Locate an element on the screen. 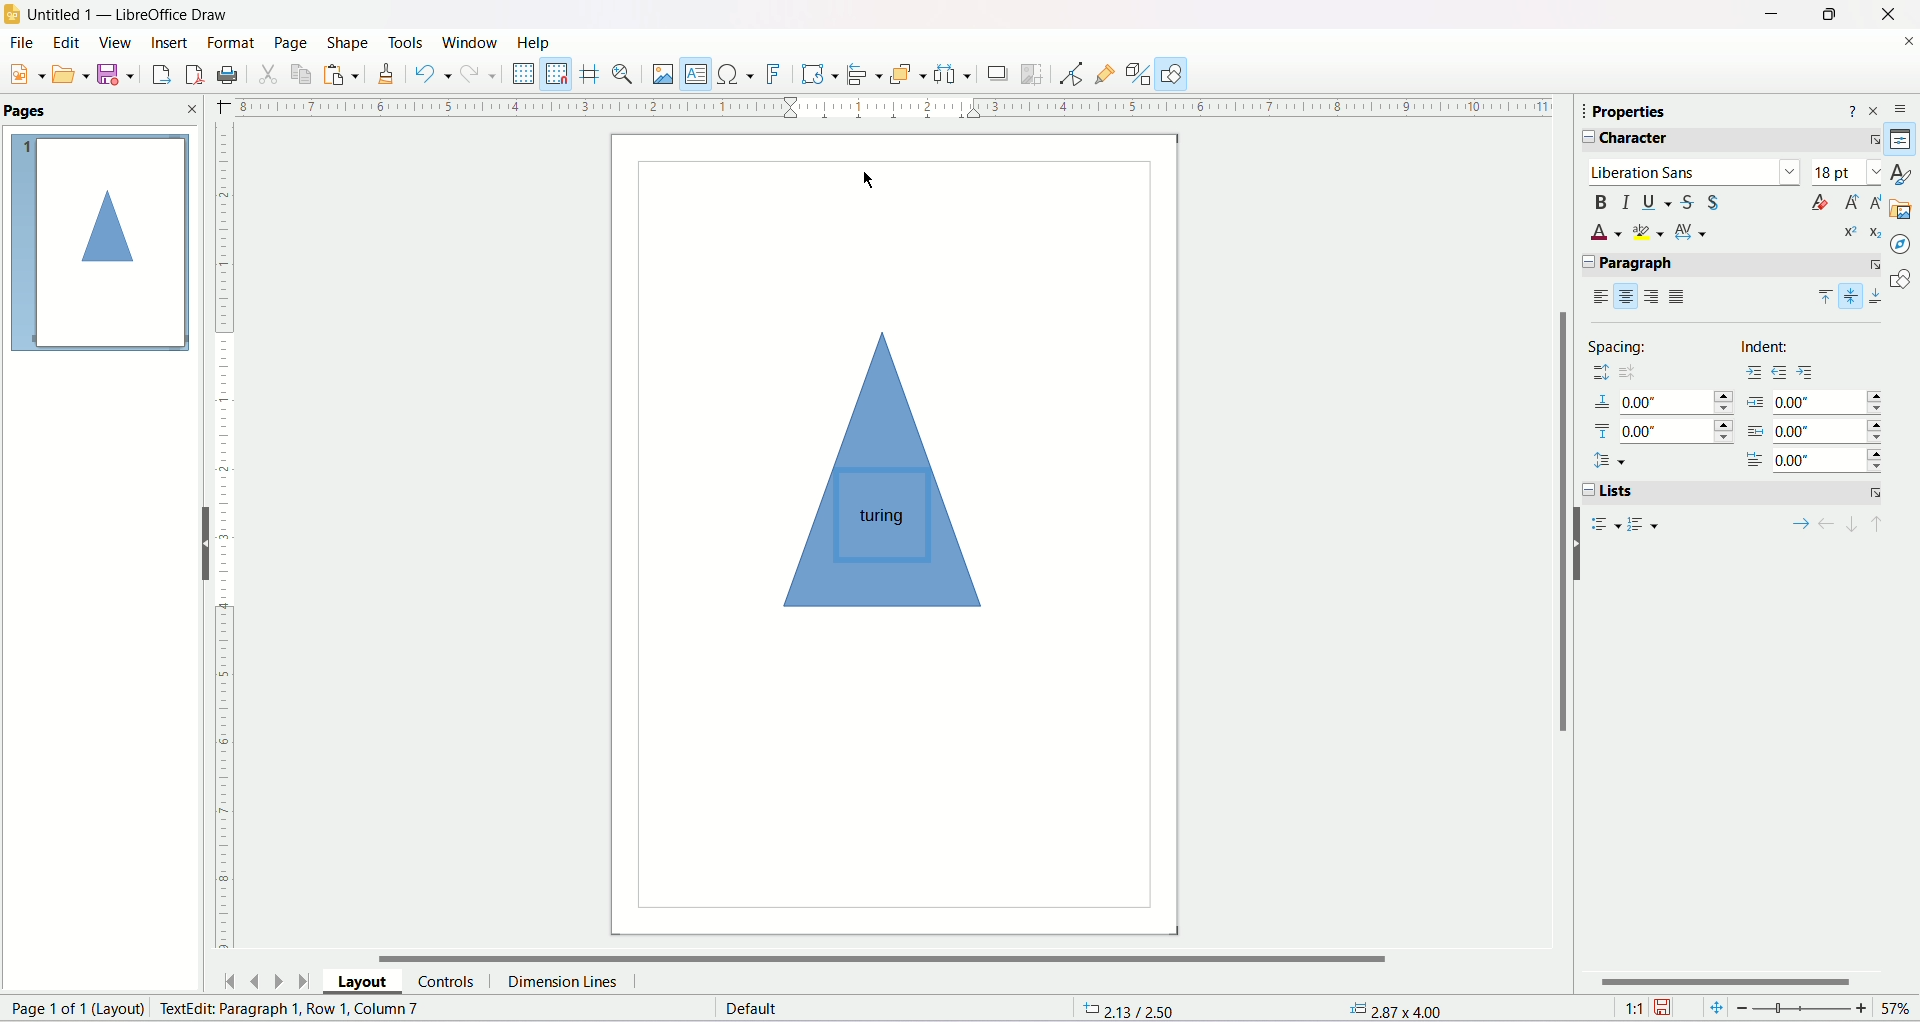  character spacing is located at coordinates (1694, 235).